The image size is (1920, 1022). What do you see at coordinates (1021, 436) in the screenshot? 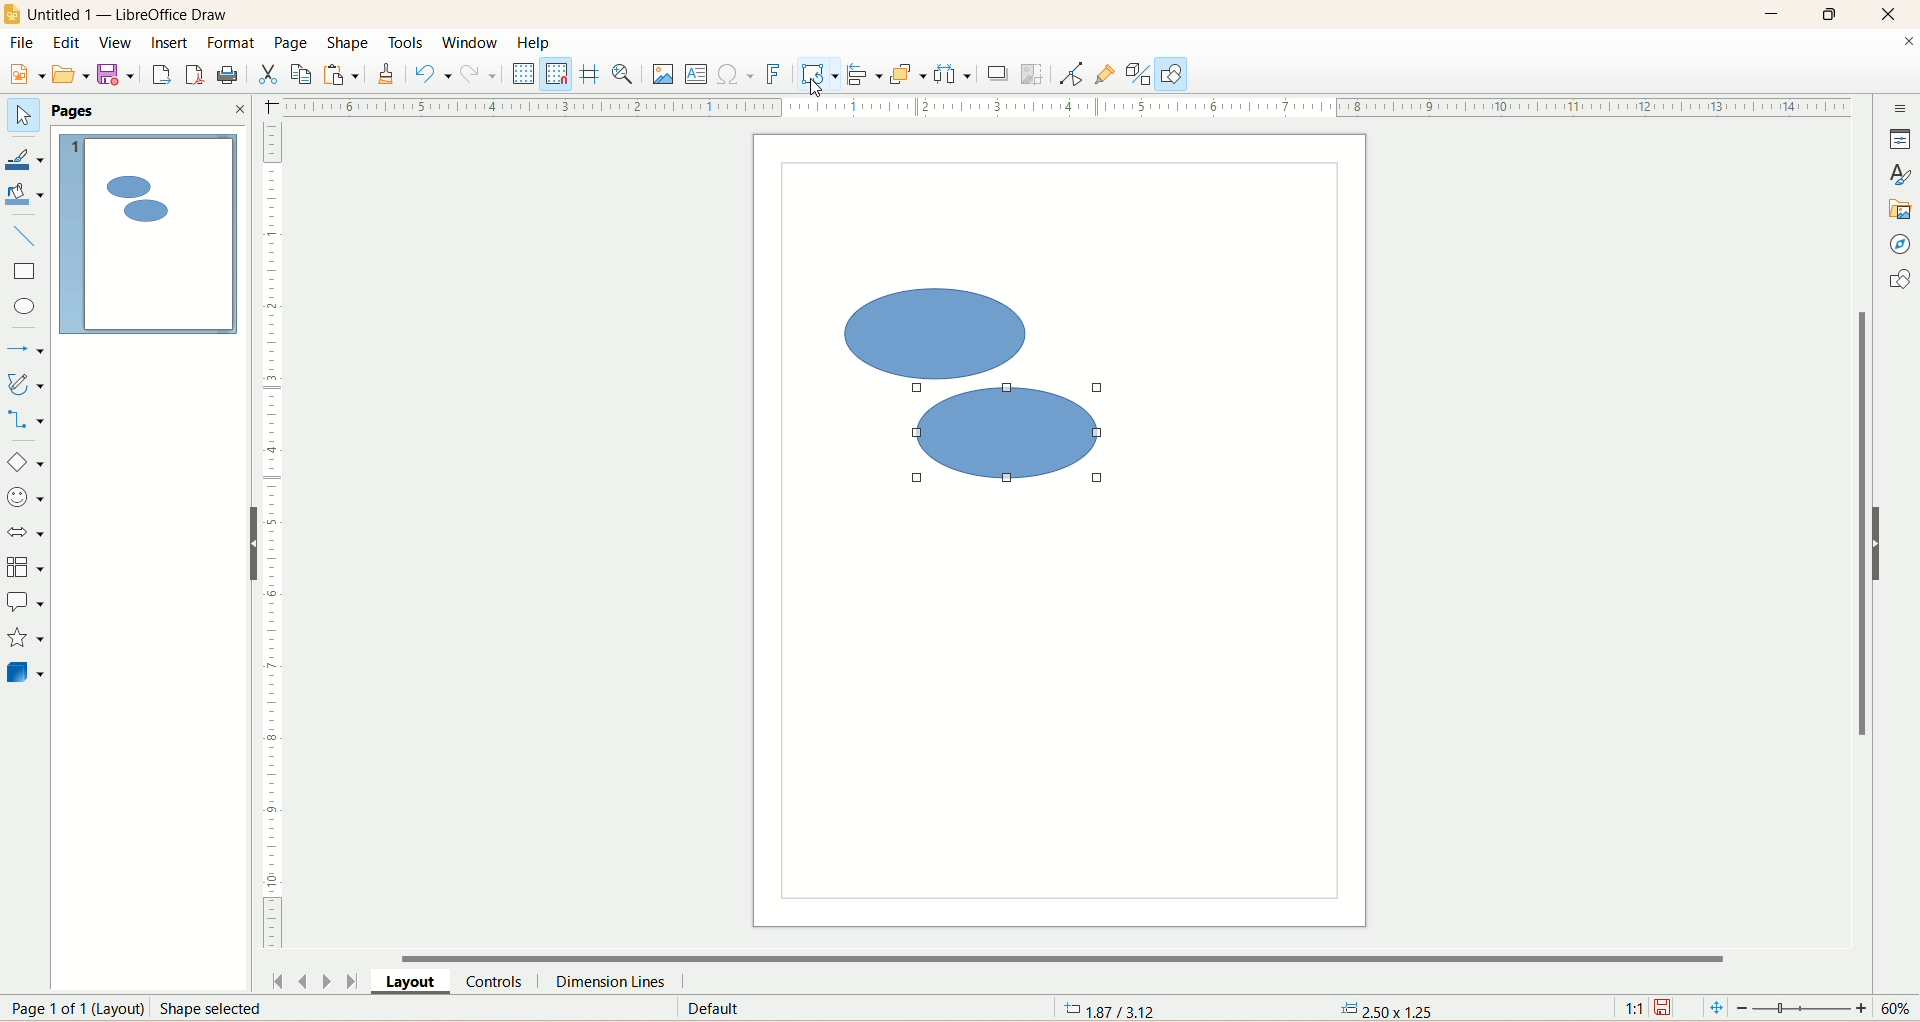
I see `shape` at bounding box center [1021, 436].